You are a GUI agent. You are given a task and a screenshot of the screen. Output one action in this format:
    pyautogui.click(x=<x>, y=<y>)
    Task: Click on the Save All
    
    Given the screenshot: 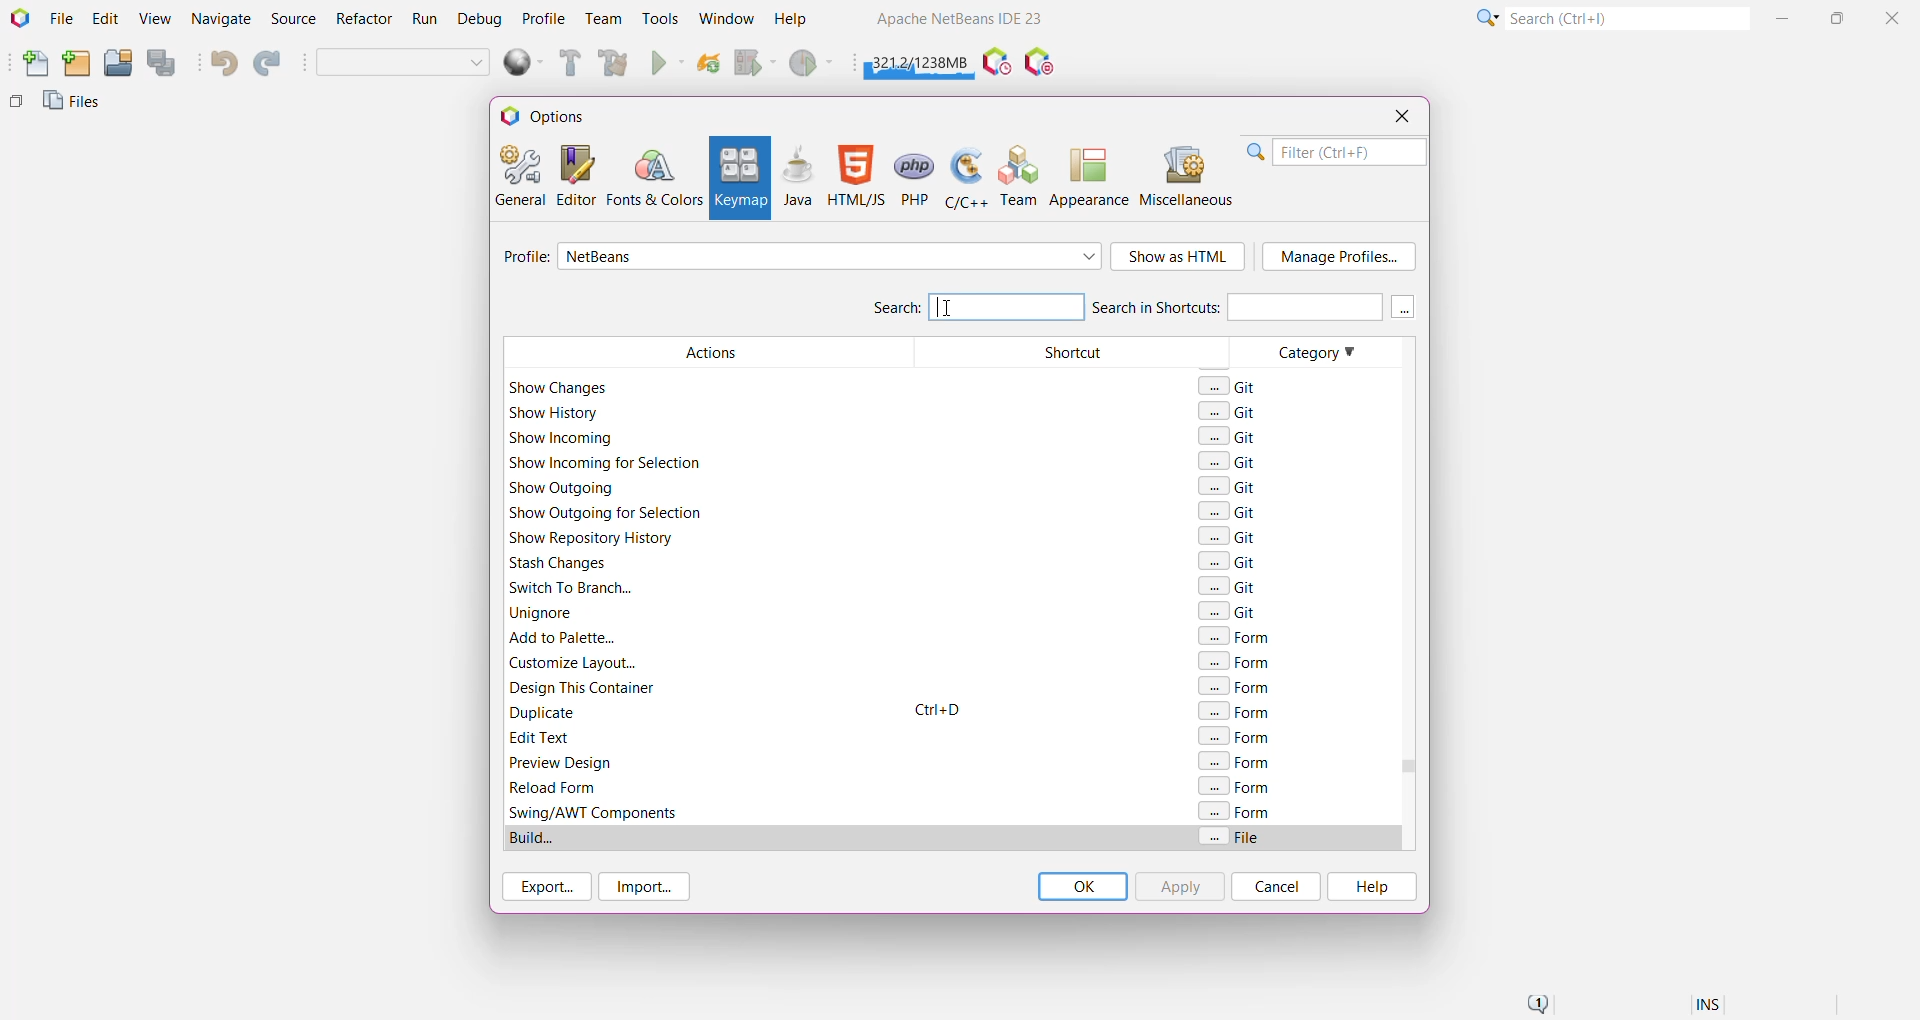 What is the action you would take?
    pyautogui.click(x=163, y=63)
    